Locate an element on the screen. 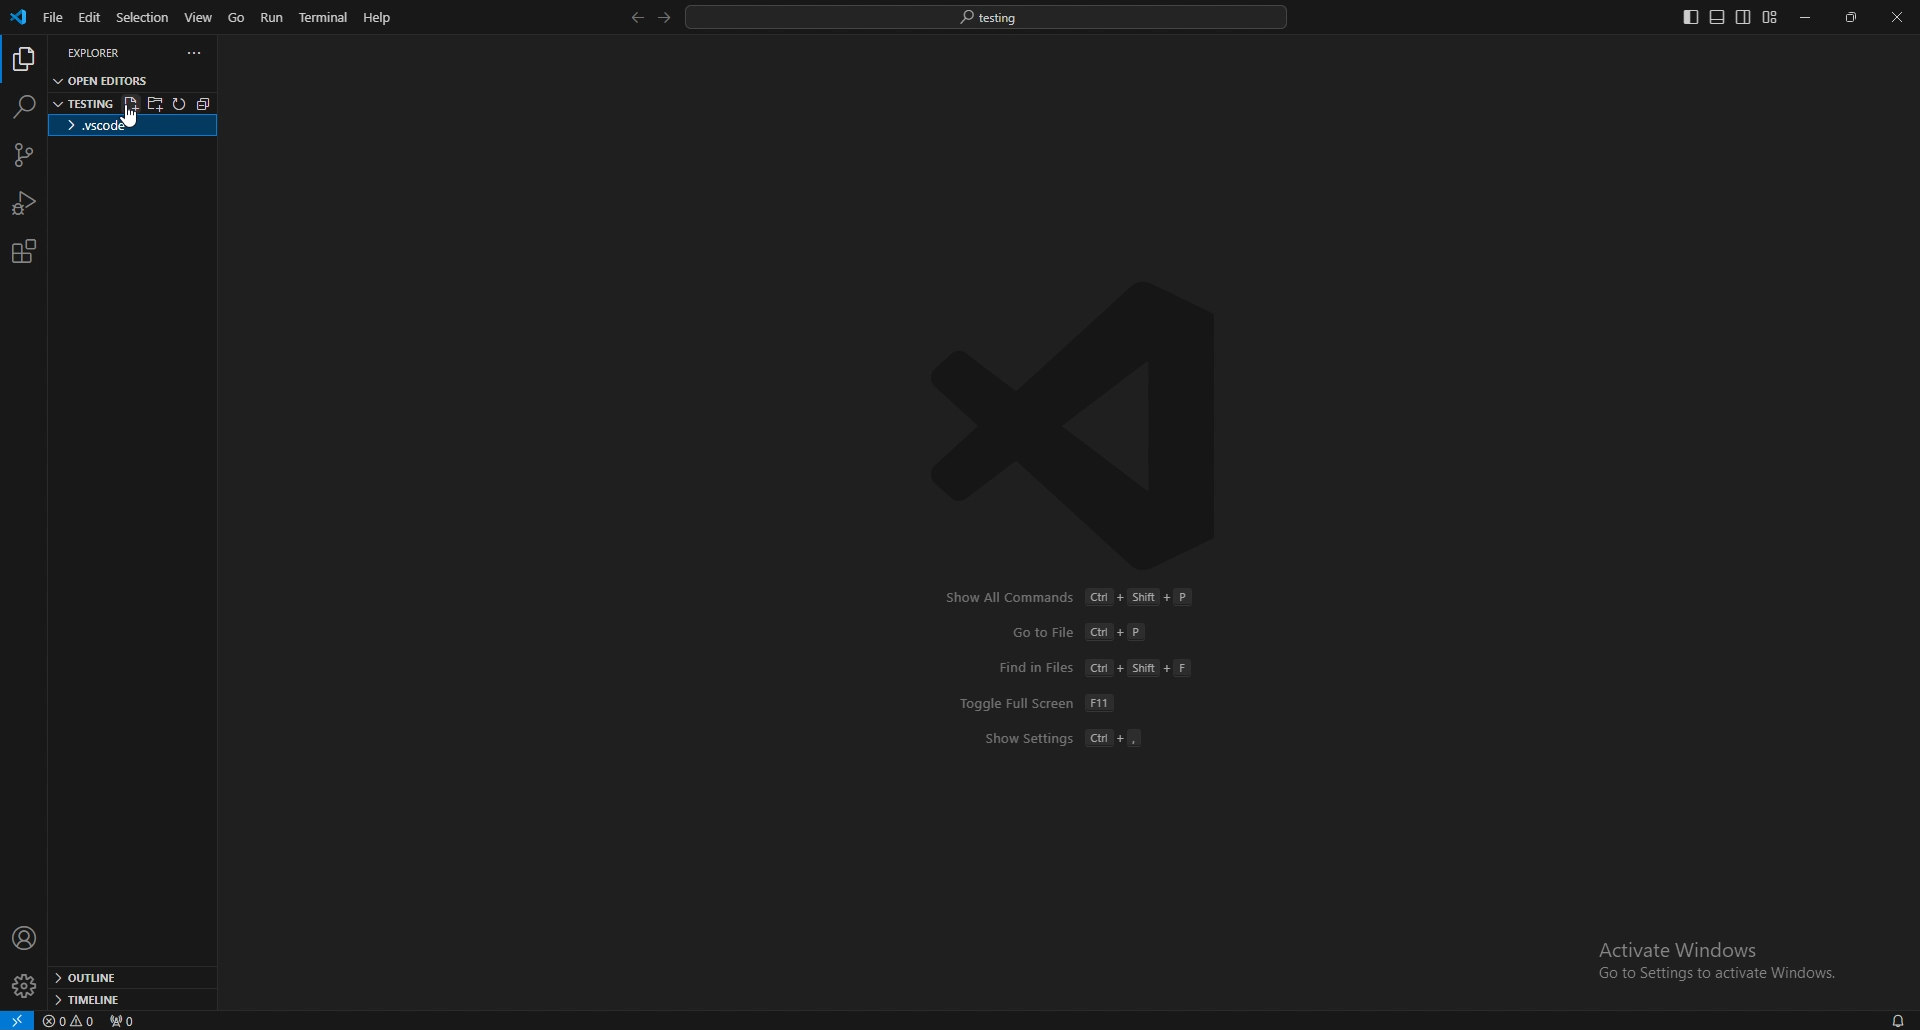  activate windows is located at coordinates (1706, 960).